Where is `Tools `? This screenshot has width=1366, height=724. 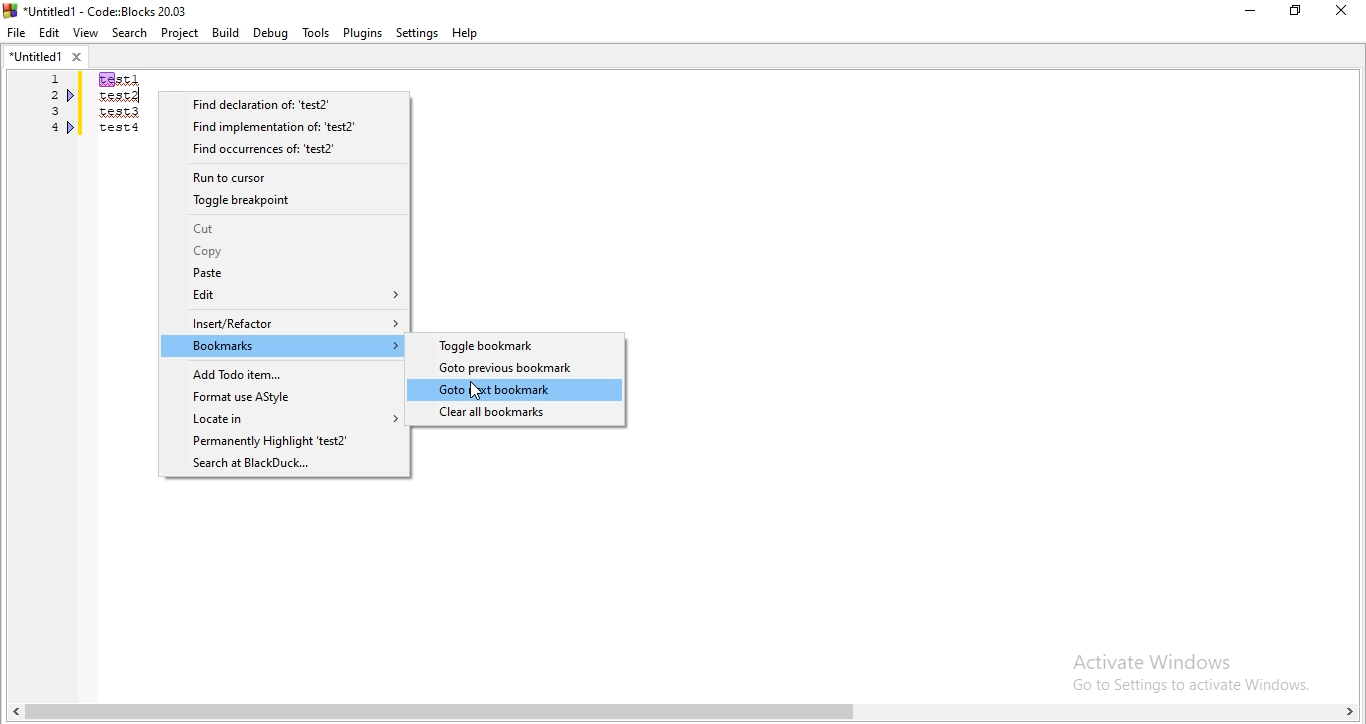 Tools  is located at coordinates (315, 33).